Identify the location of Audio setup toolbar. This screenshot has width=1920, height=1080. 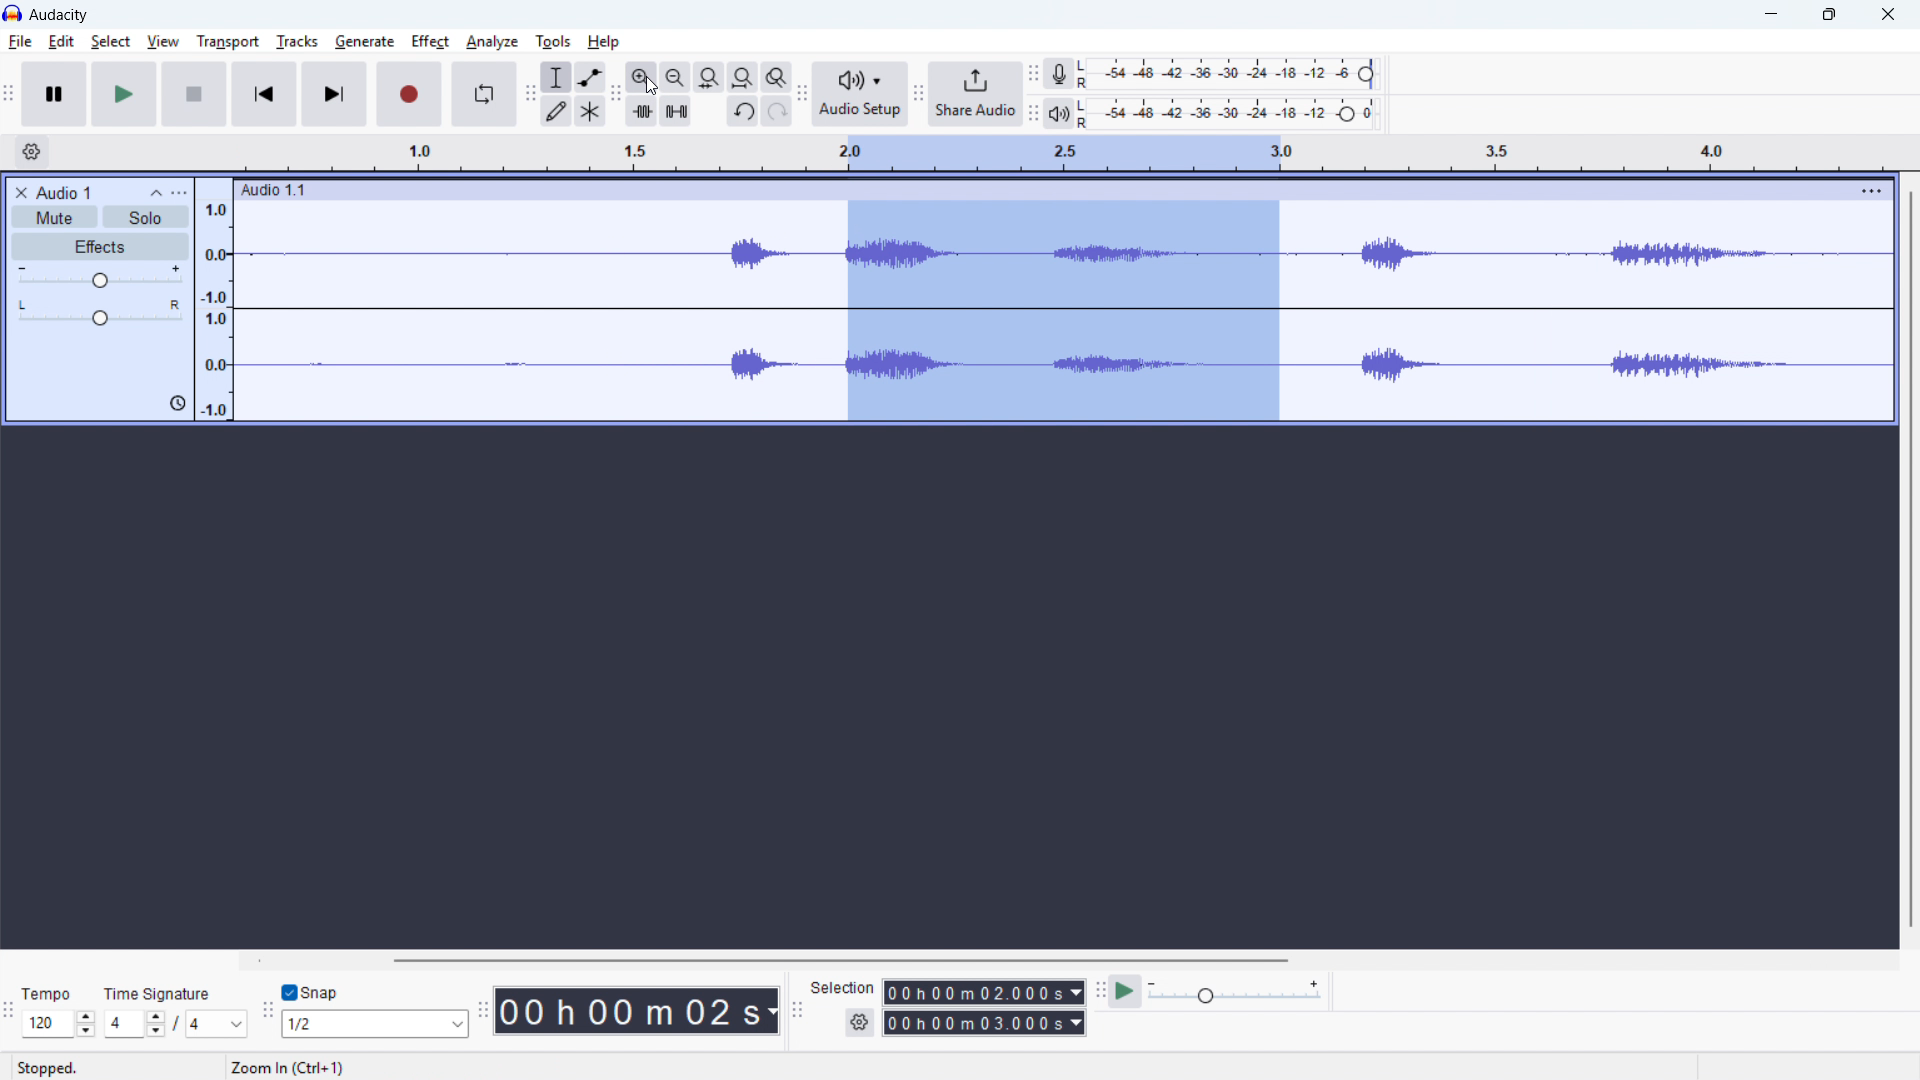
(800, 95).